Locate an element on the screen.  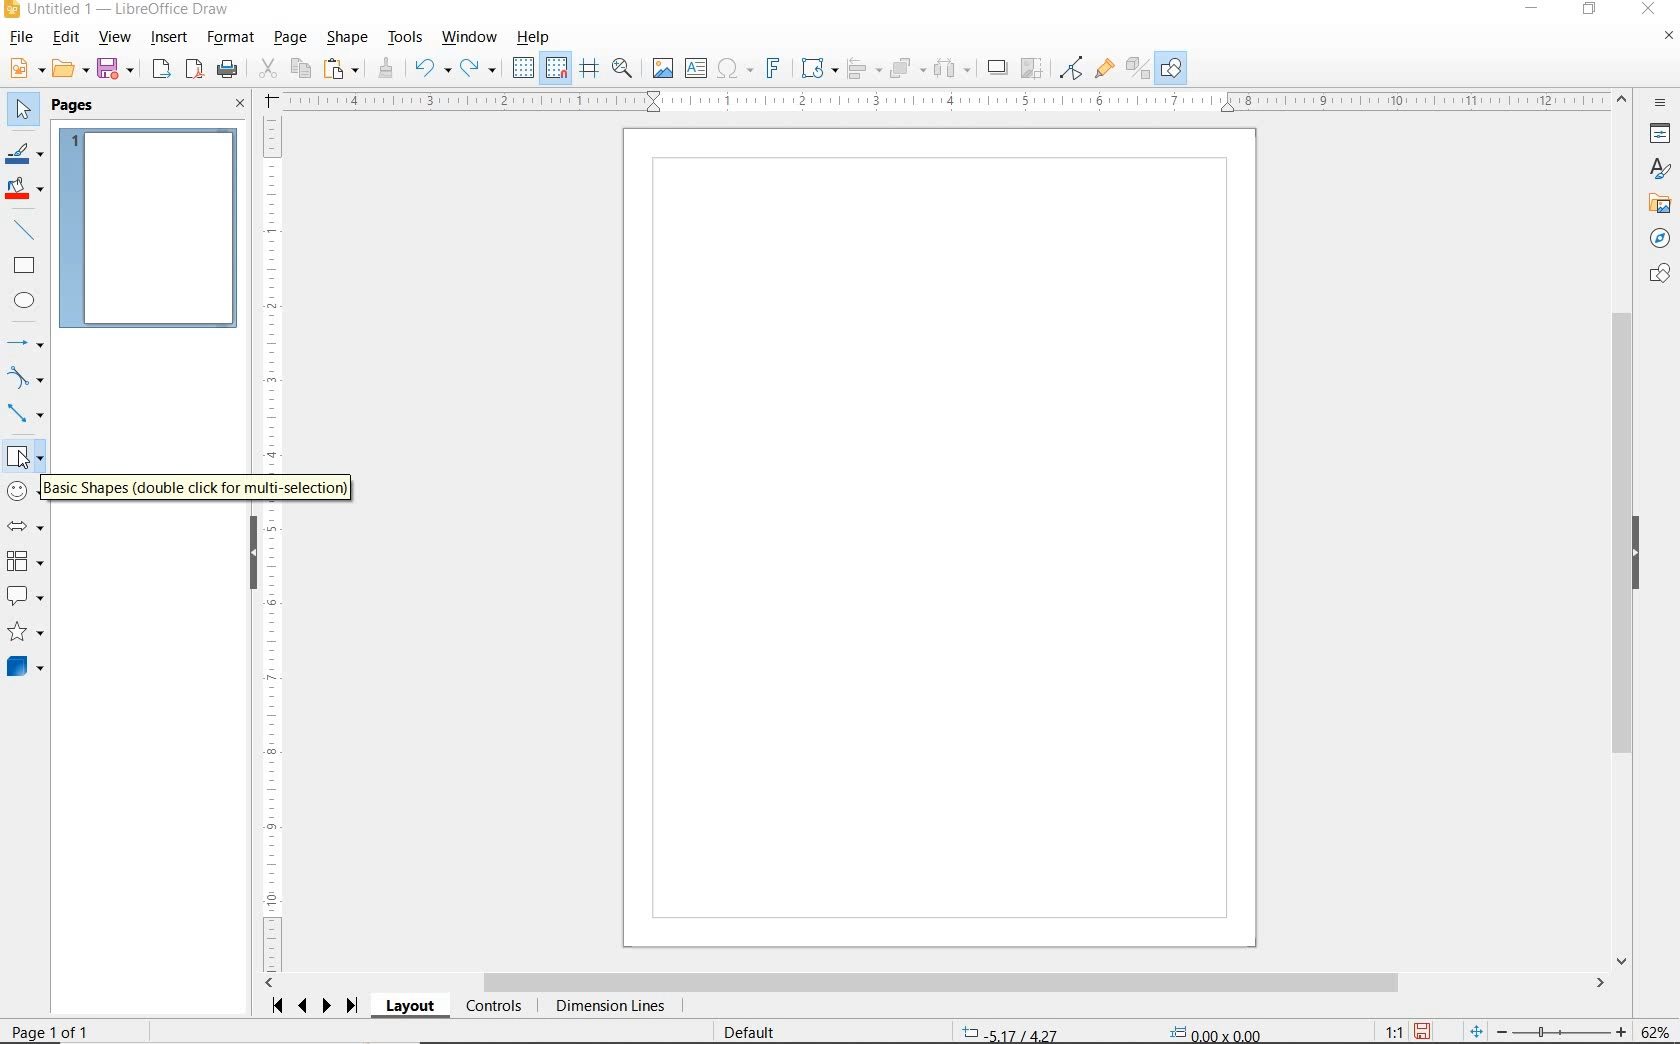
HELP is located at coordinates (538, 37).